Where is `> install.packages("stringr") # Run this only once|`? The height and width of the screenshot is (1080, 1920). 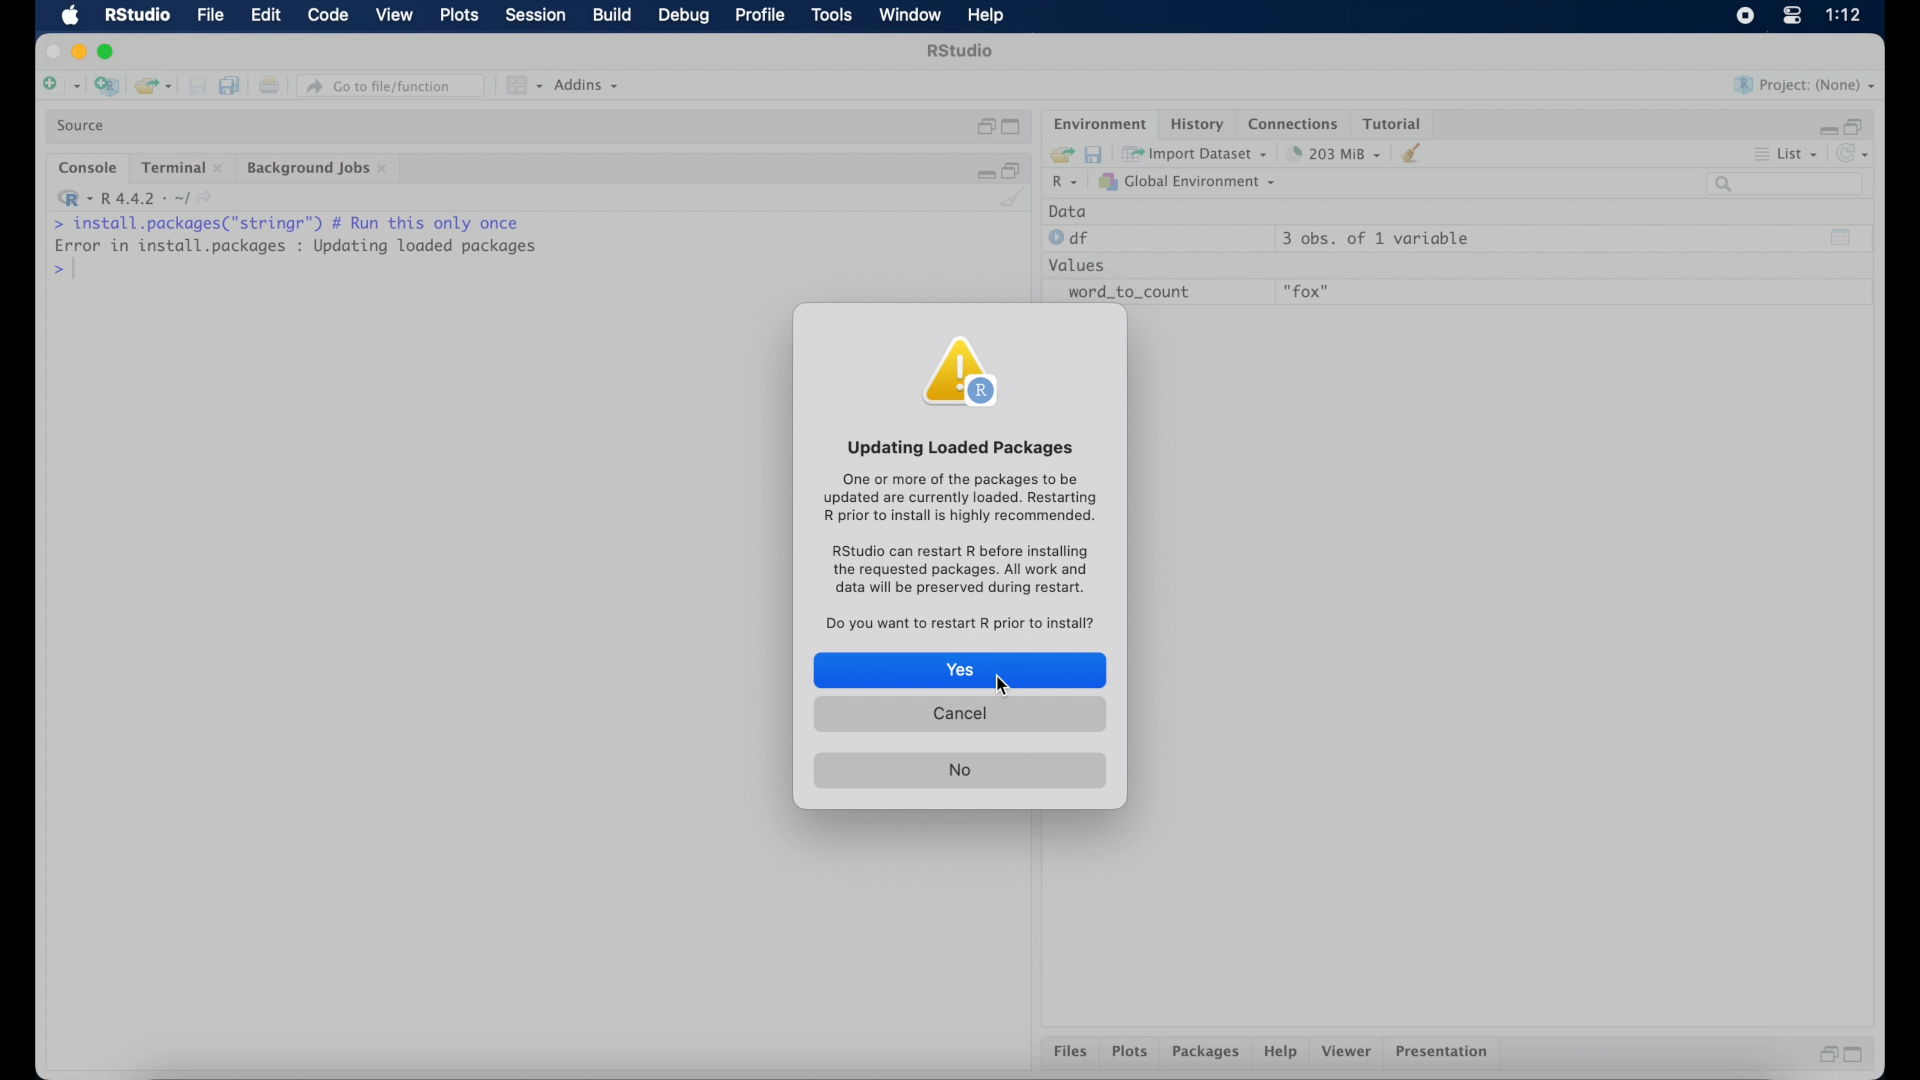
> install.packages("stringr") # Run this only once| is located at coordinates (292, 222).